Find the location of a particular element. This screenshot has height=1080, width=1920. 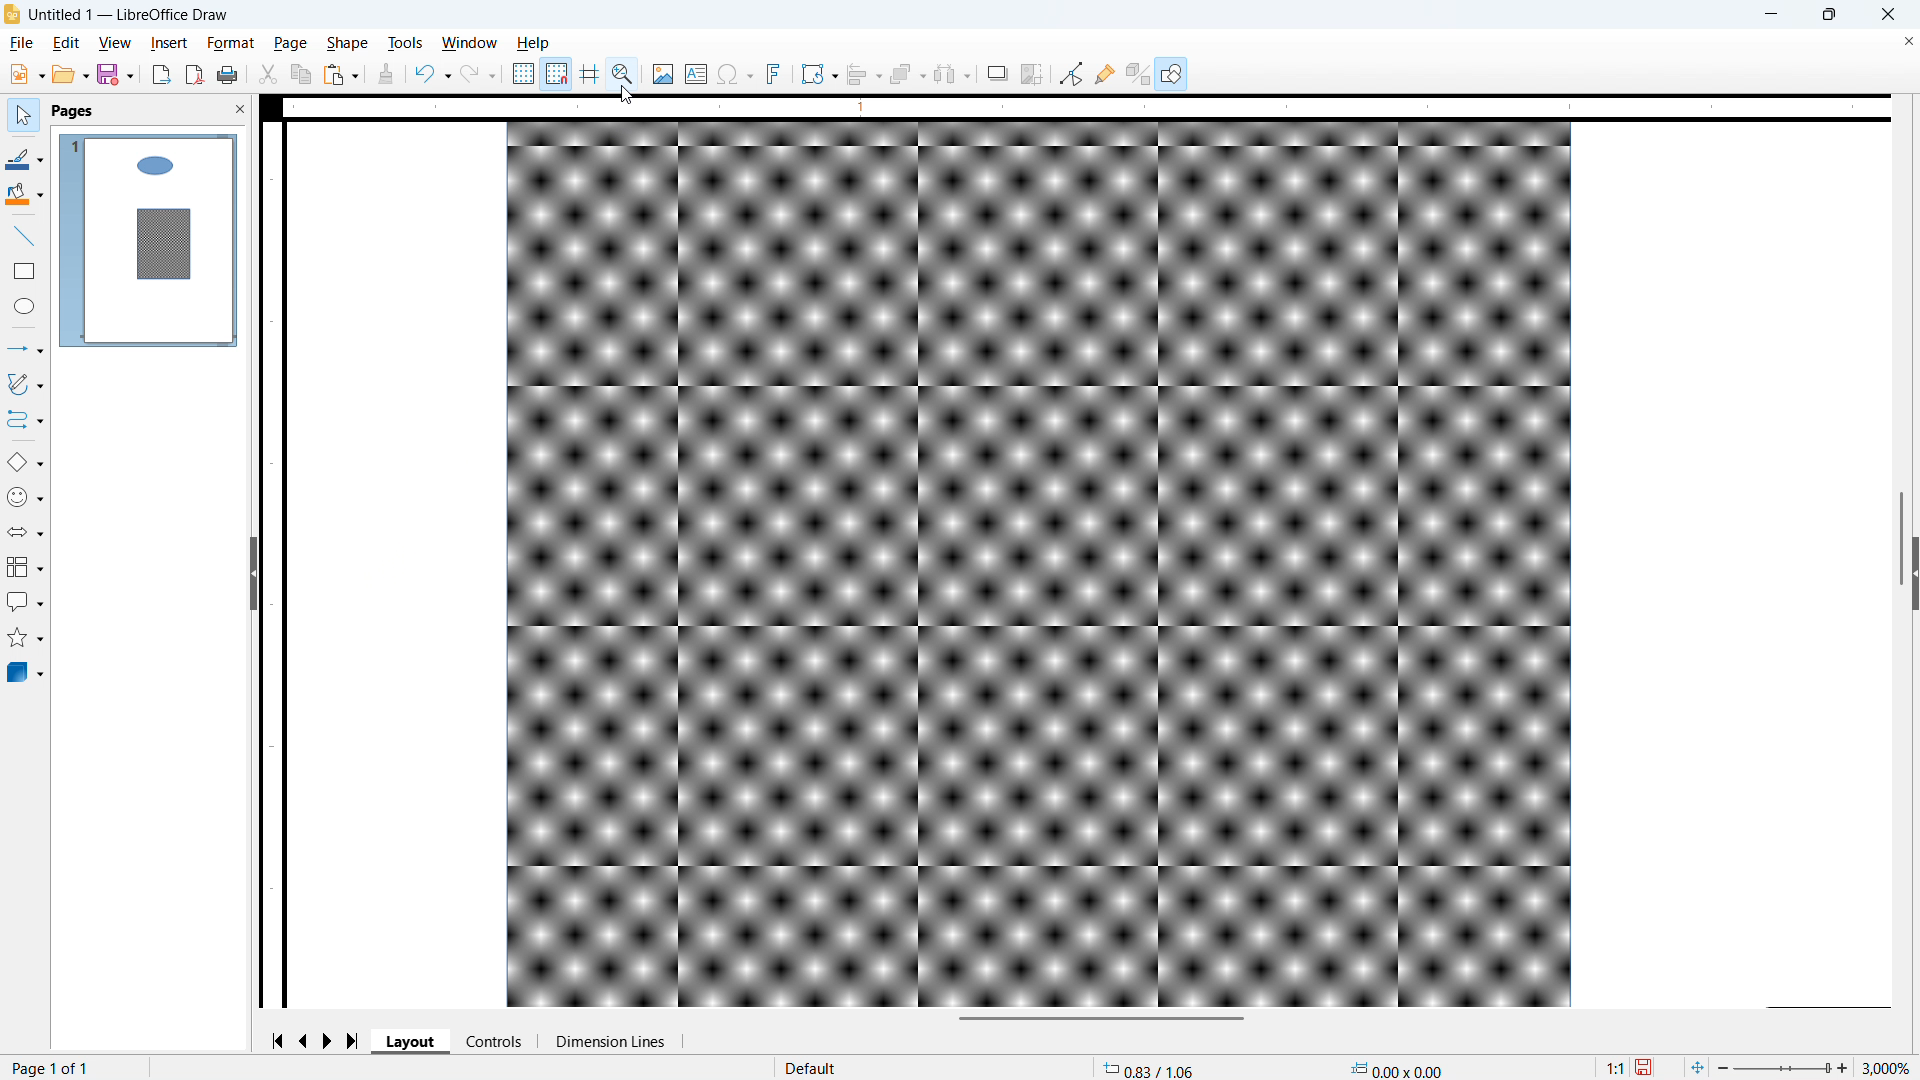

Print  is located at coordinates (228, 74).